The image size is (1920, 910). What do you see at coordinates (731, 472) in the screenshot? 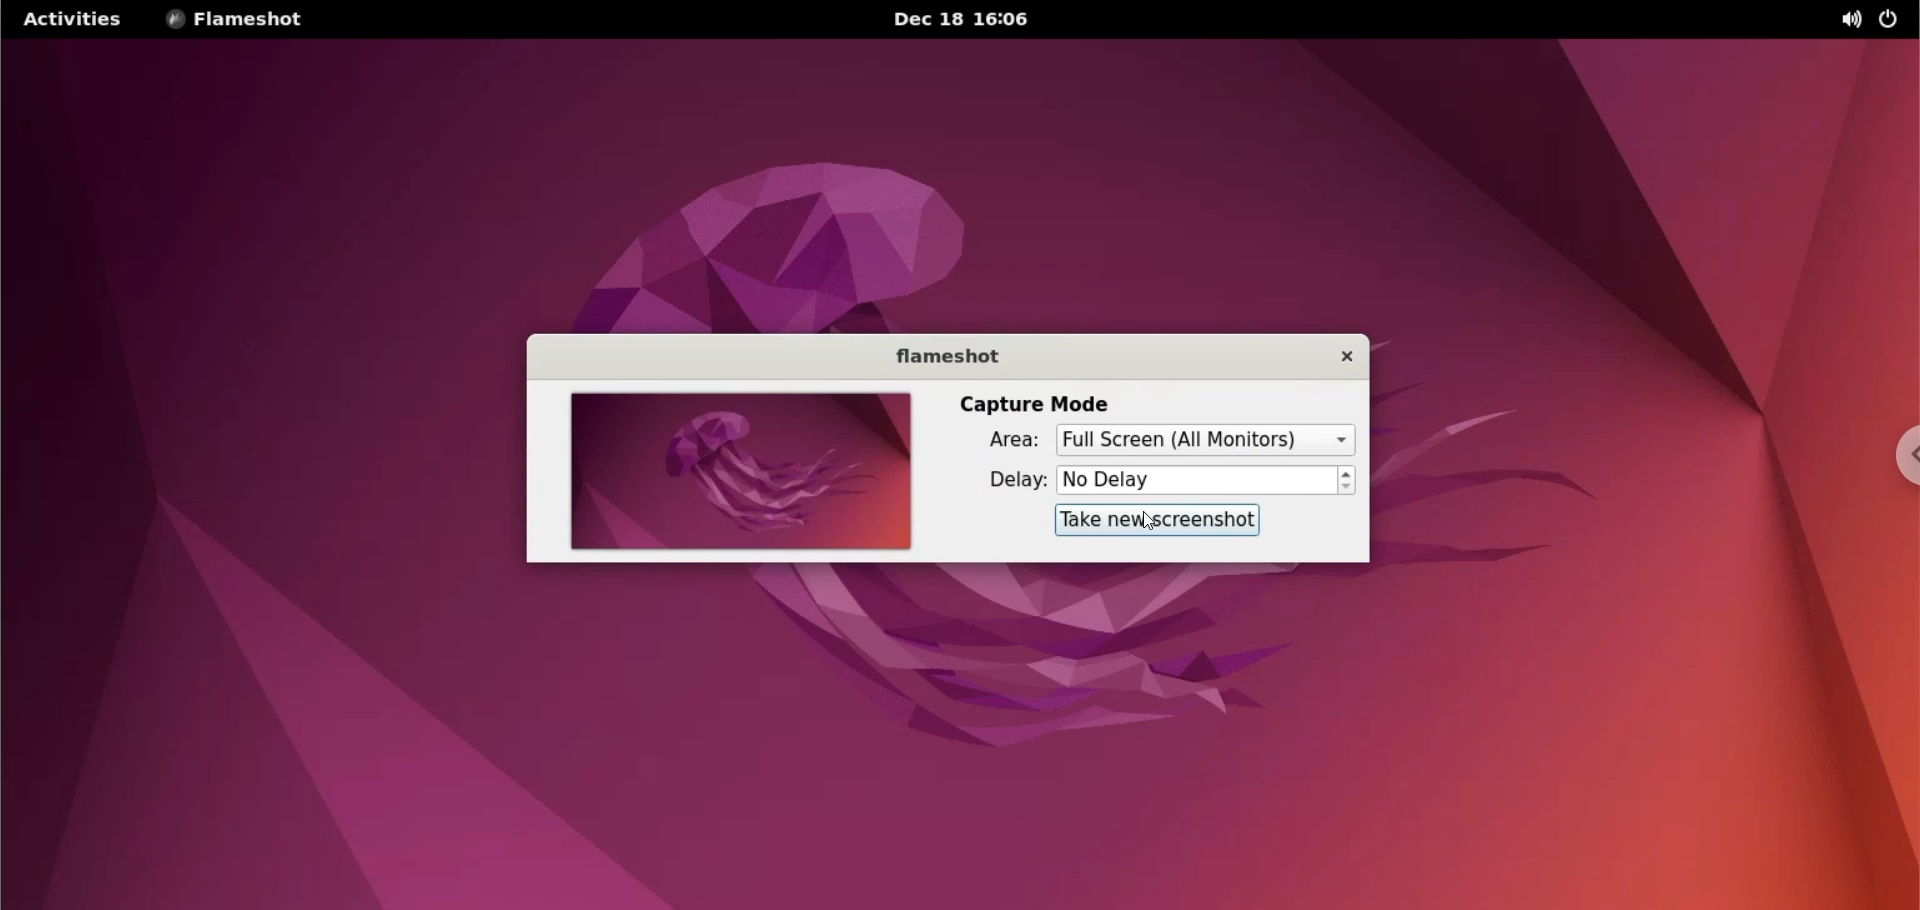
I see `screenshot preview` at bounding box center [731, 472].